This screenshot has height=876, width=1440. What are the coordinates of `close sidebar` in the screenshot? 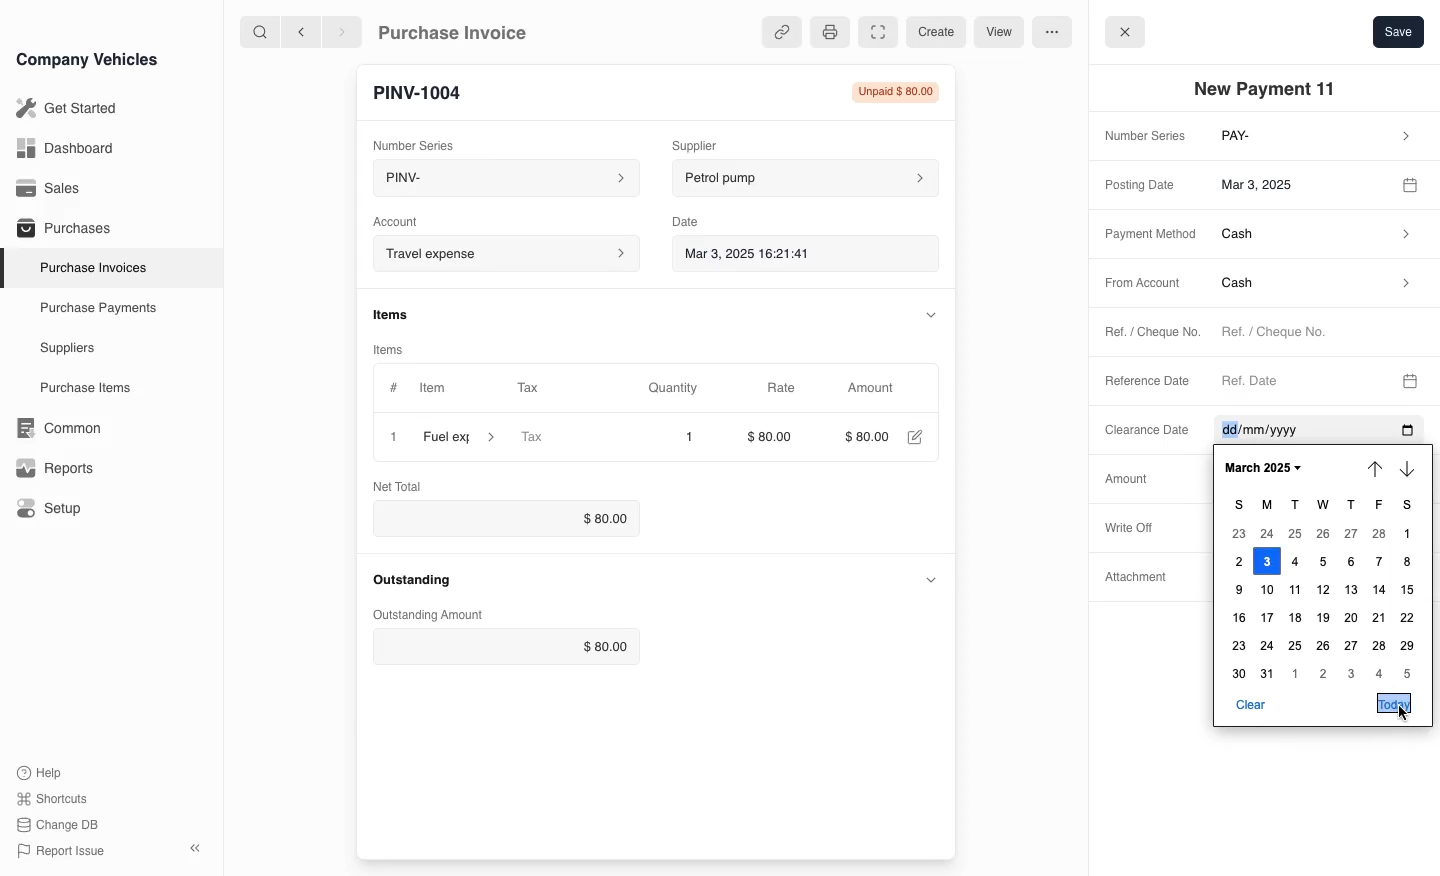 It's located at (197, 846).